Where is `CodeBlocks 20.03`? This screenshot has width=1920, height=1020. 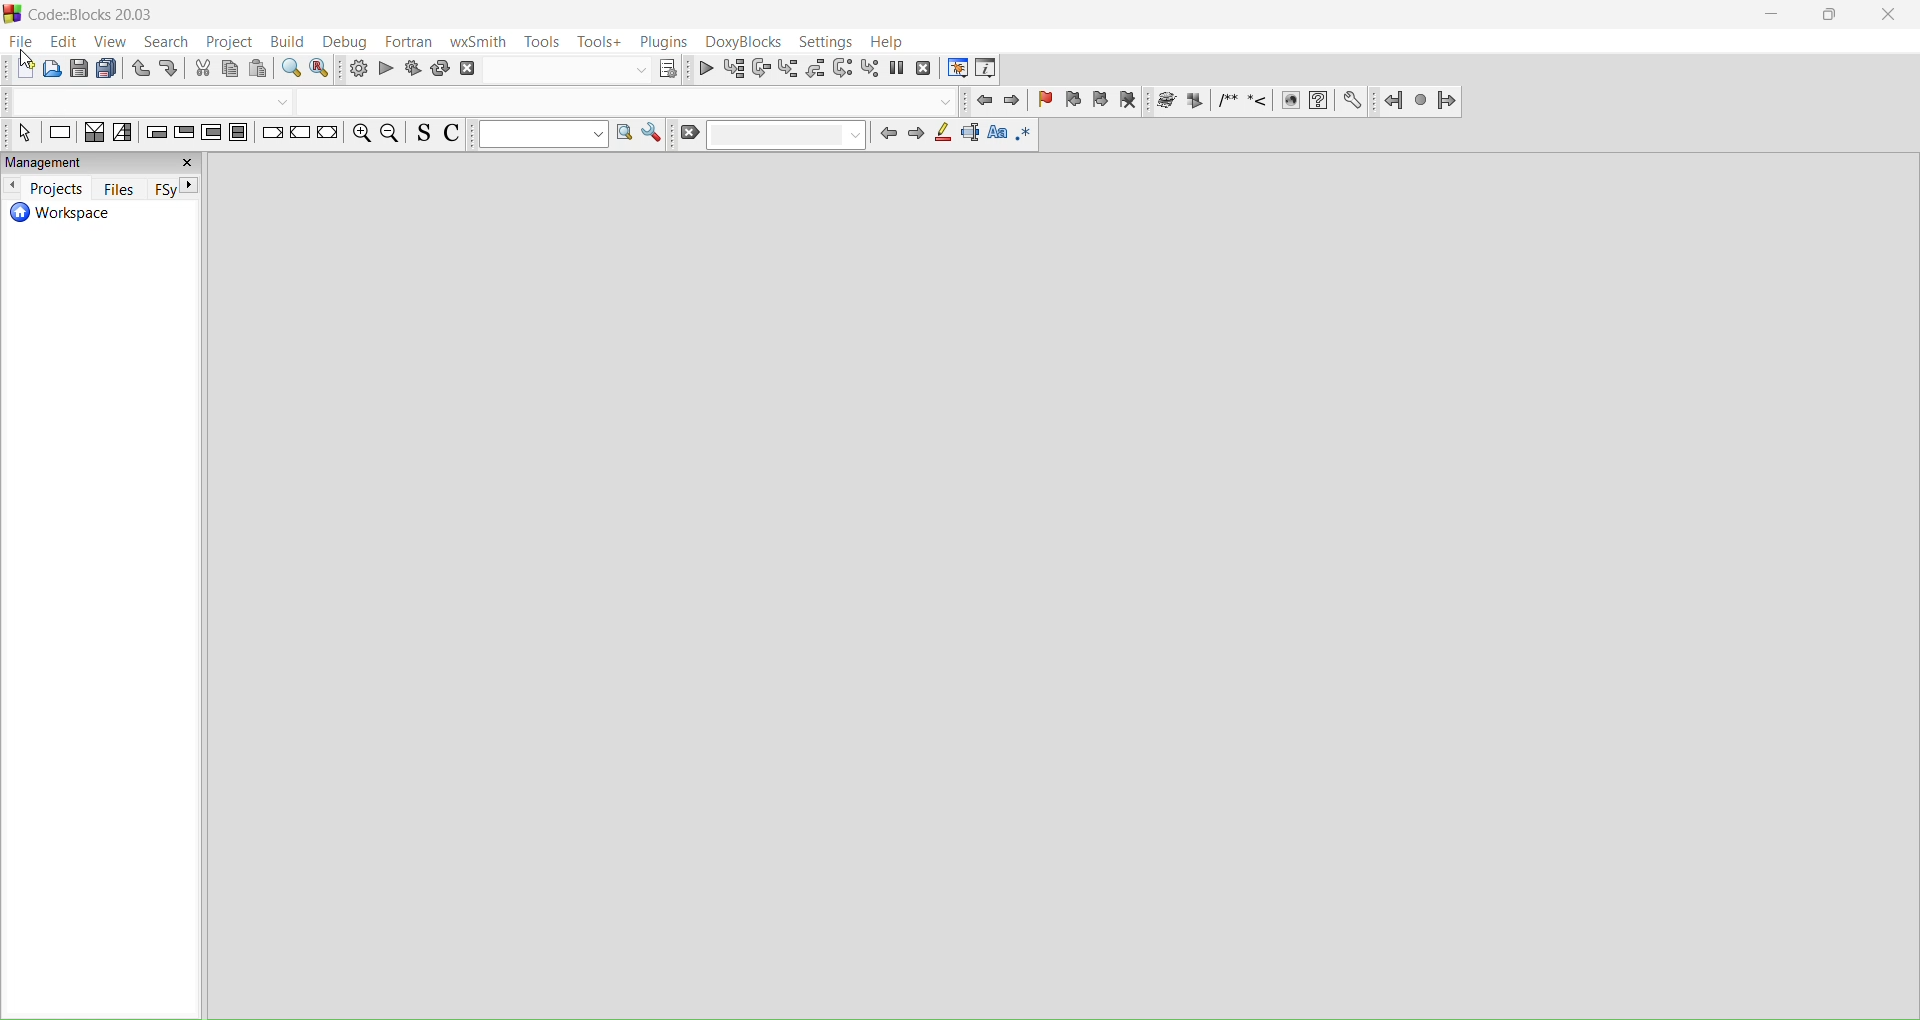 CodeBlocks 20.03 is located at coordinates (84, 15).